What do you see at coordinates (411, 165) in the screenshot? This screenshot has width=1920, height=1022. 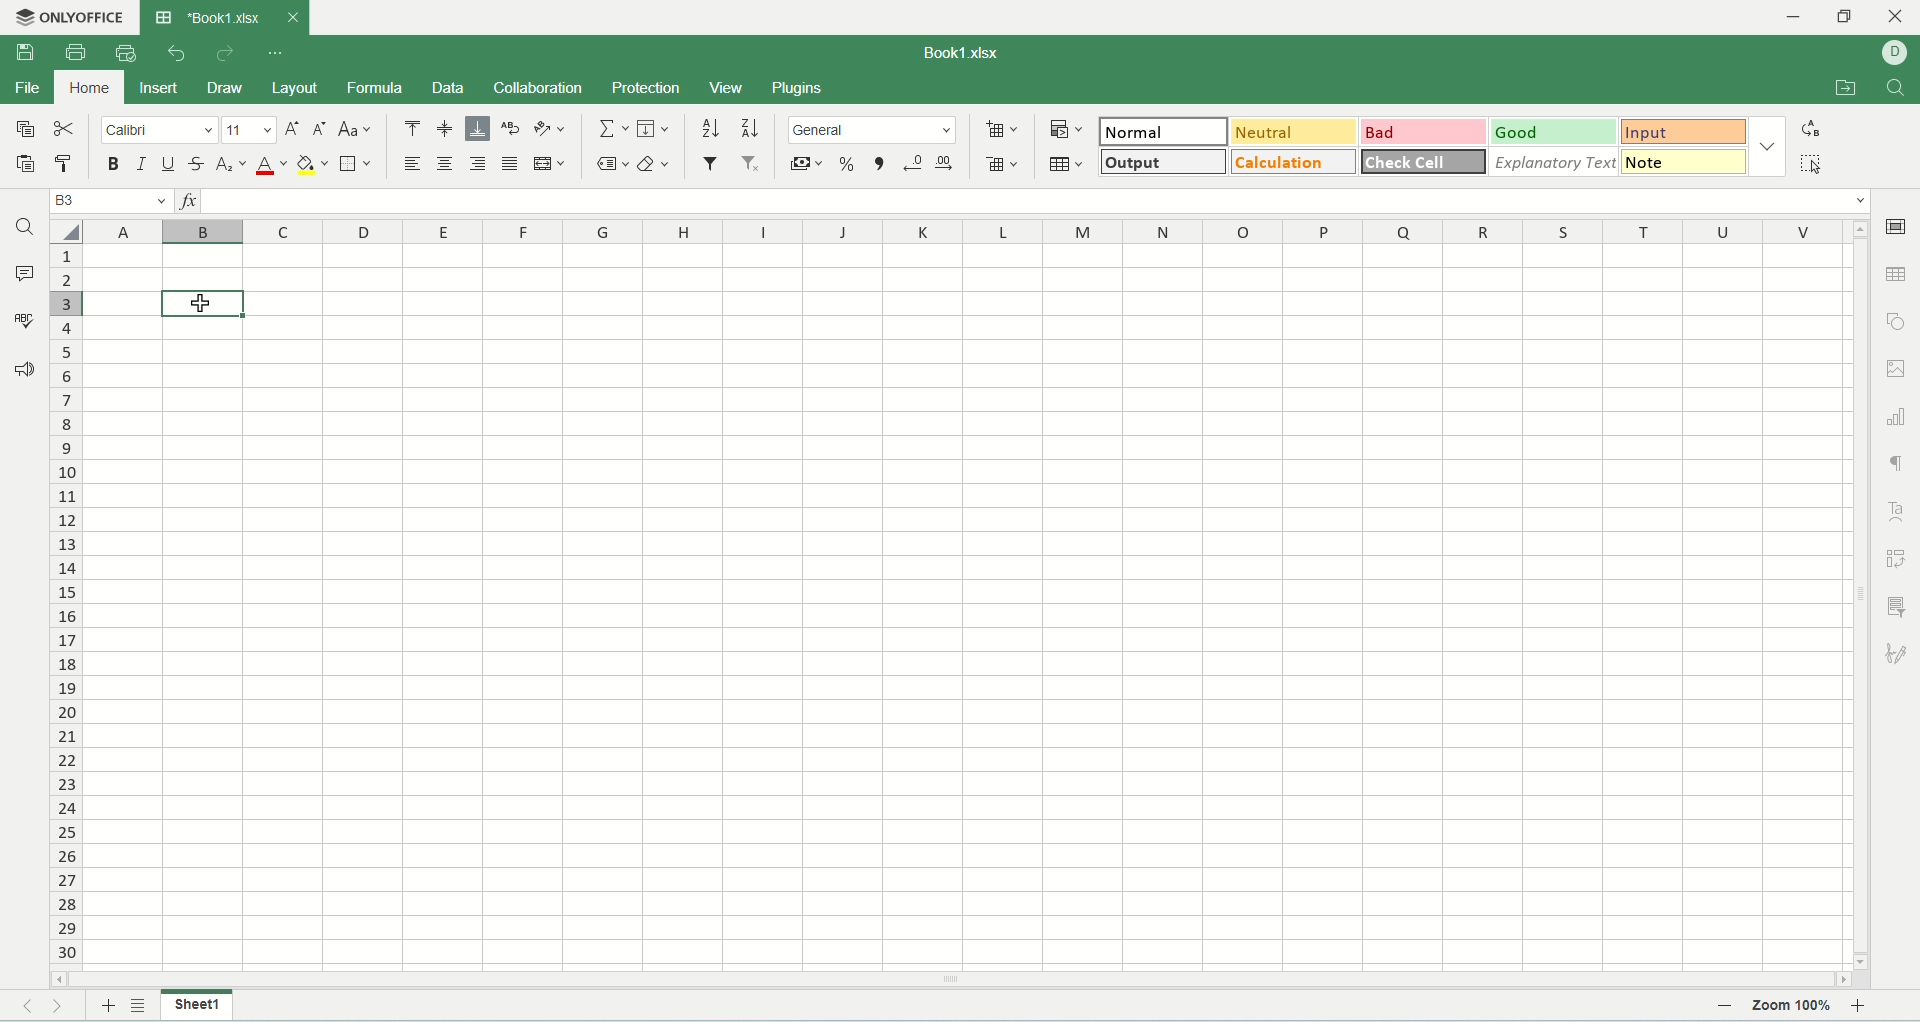 I see `align left` at bounding box center [411, 165].